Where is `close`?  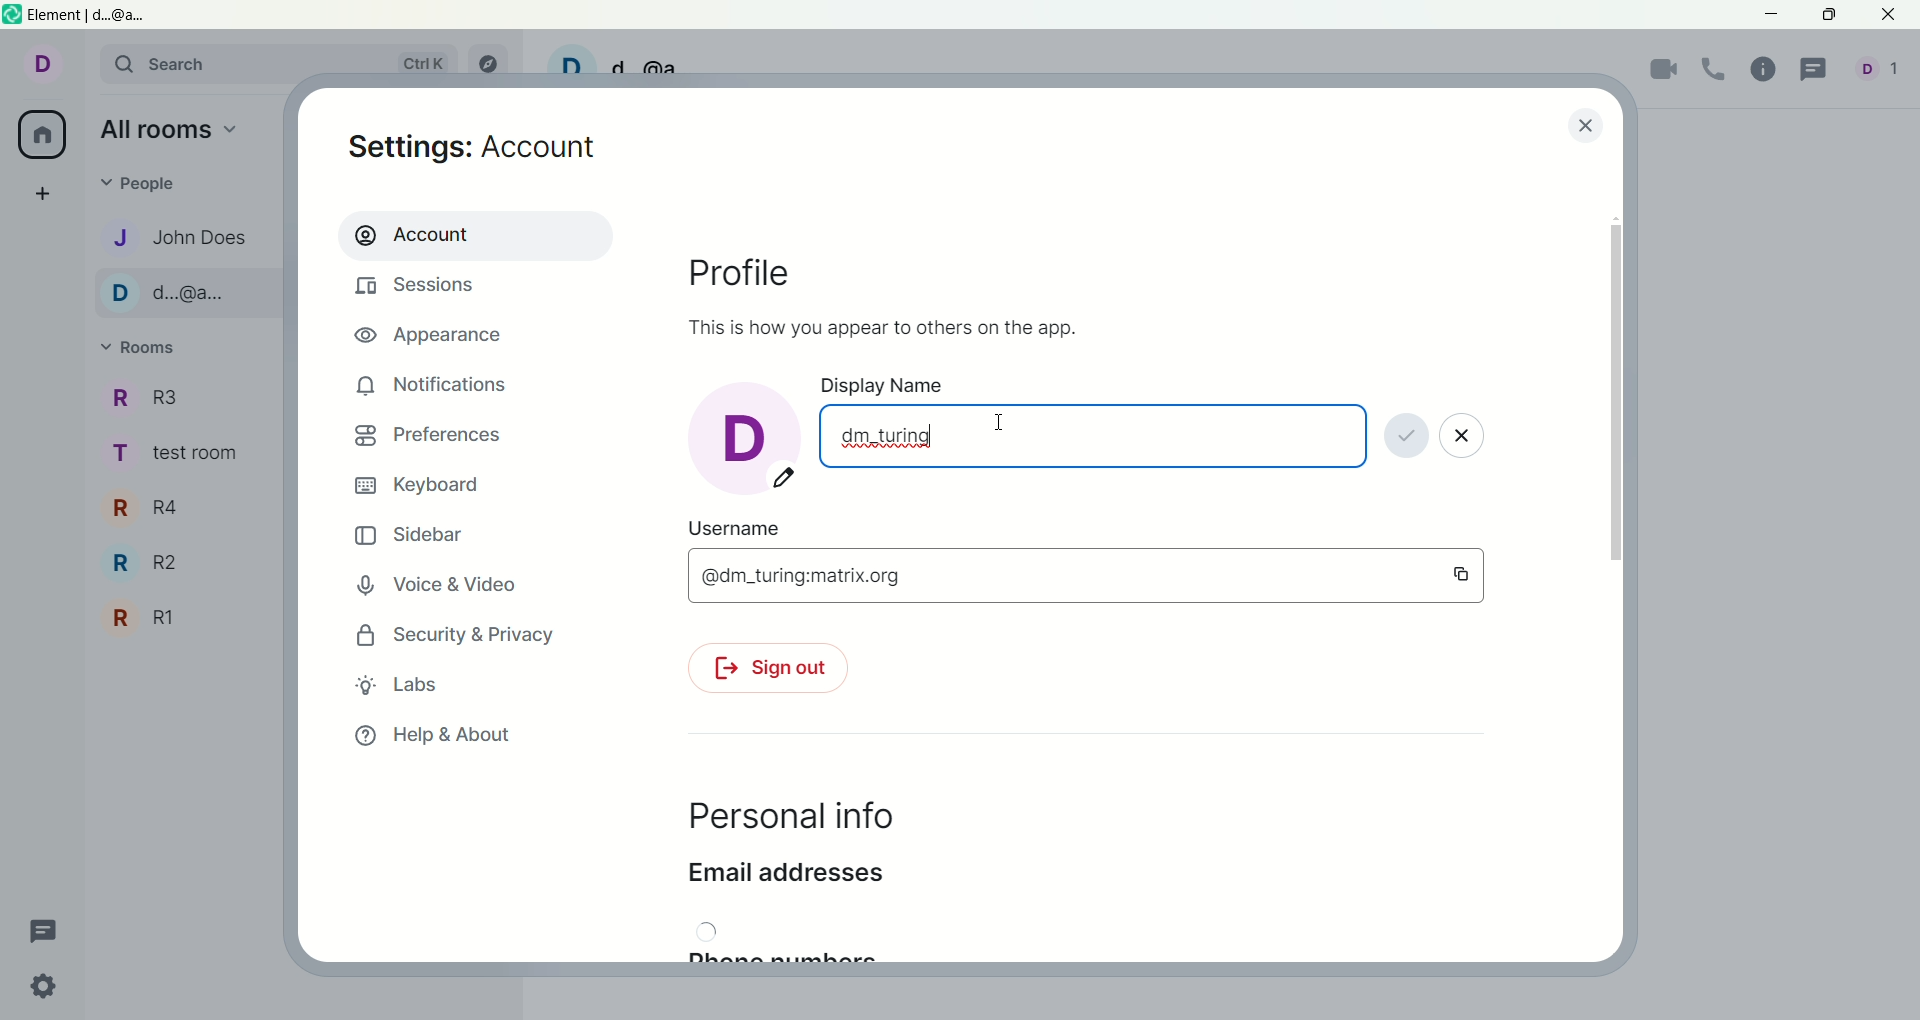
close is located at coordinates (1583, 124).